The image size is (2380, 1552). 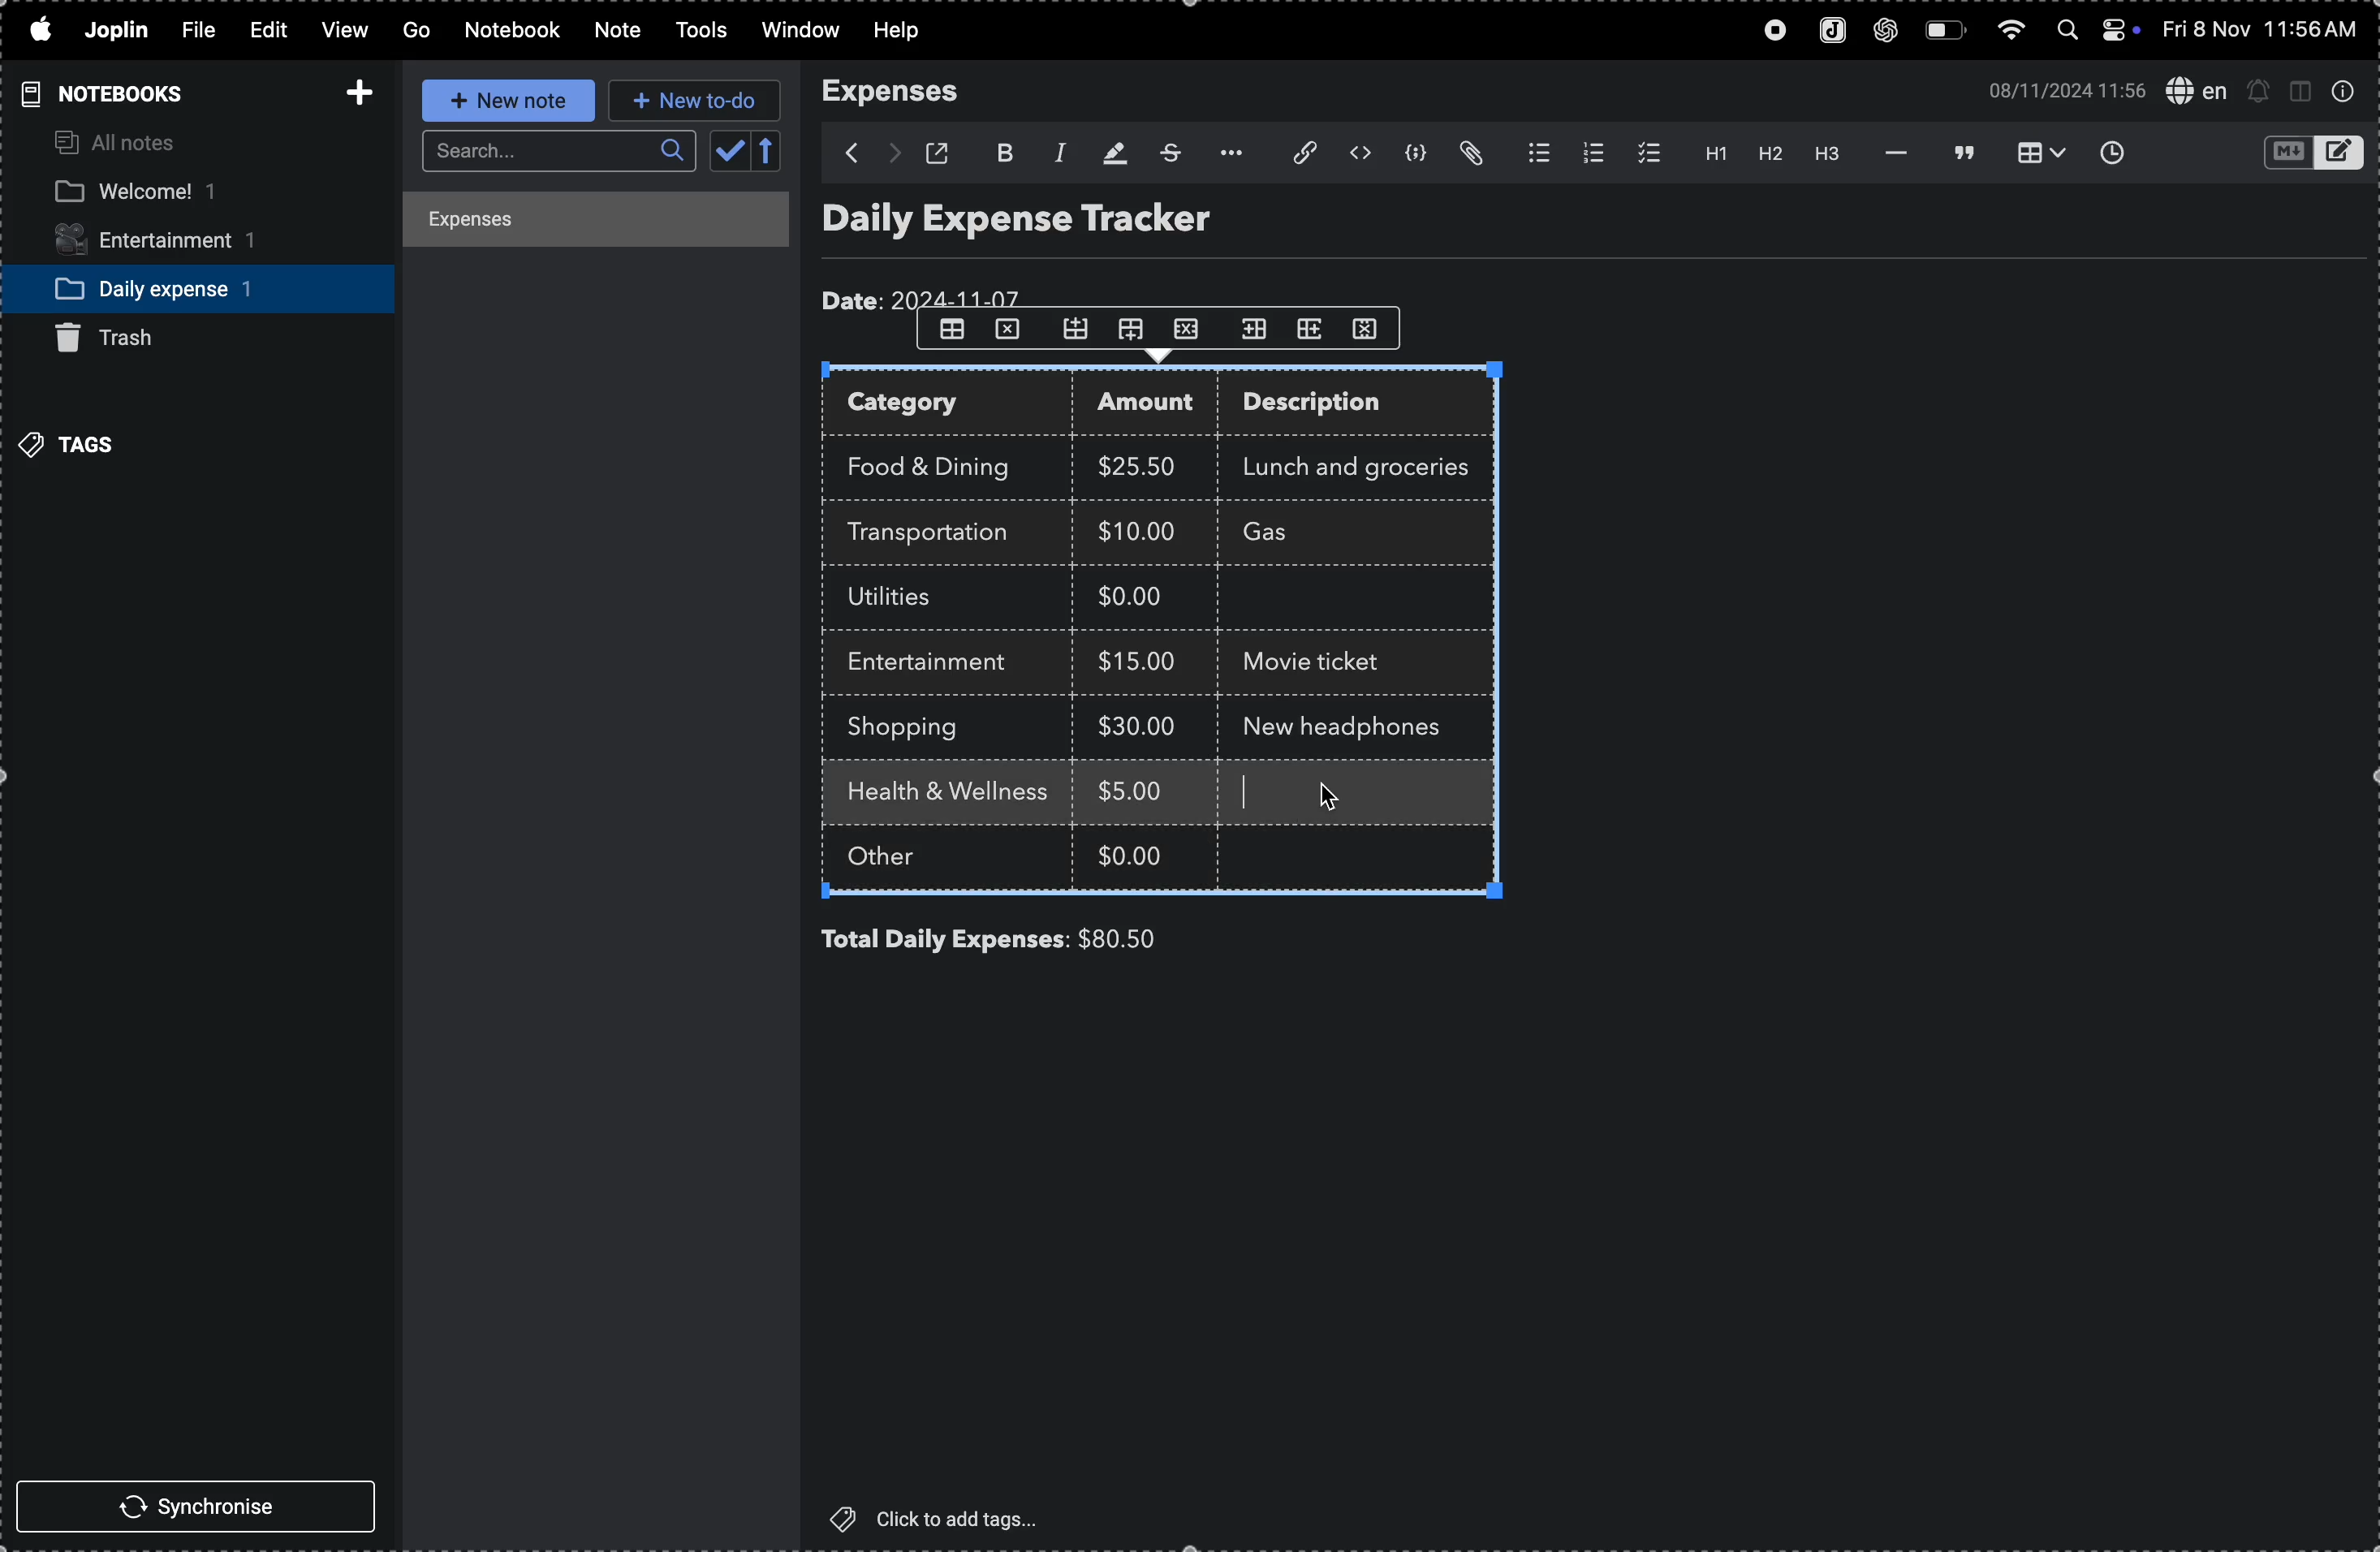 What do you see at coordinates (2263, 30) in the screenshot?
I see `date and time` at bounding box center [2263, 30].